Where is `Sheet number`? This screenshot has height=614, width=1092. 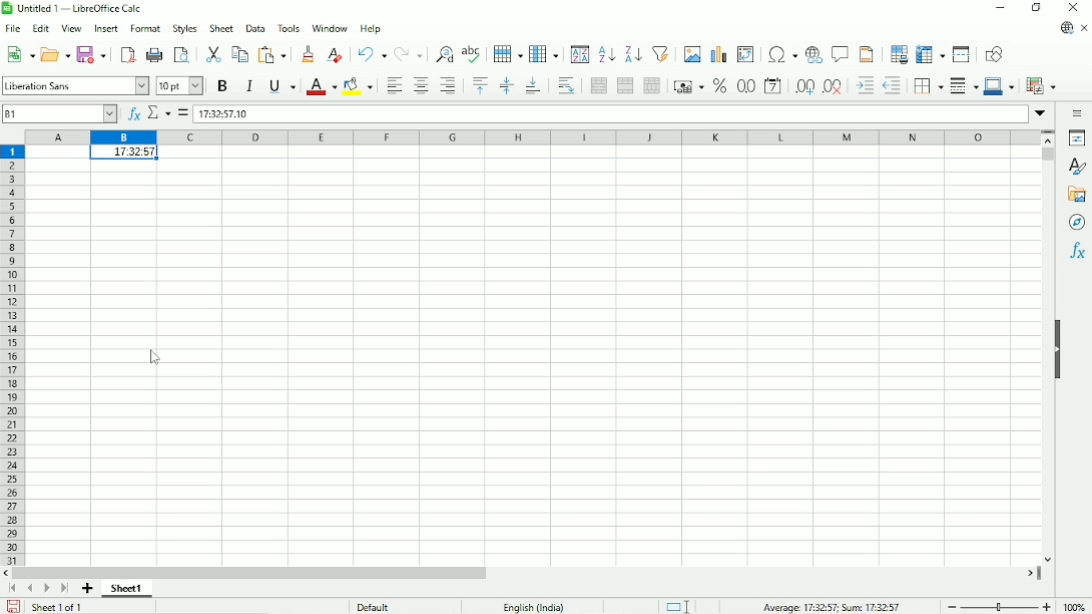
Sheet number is located at coordinates (127, 589).